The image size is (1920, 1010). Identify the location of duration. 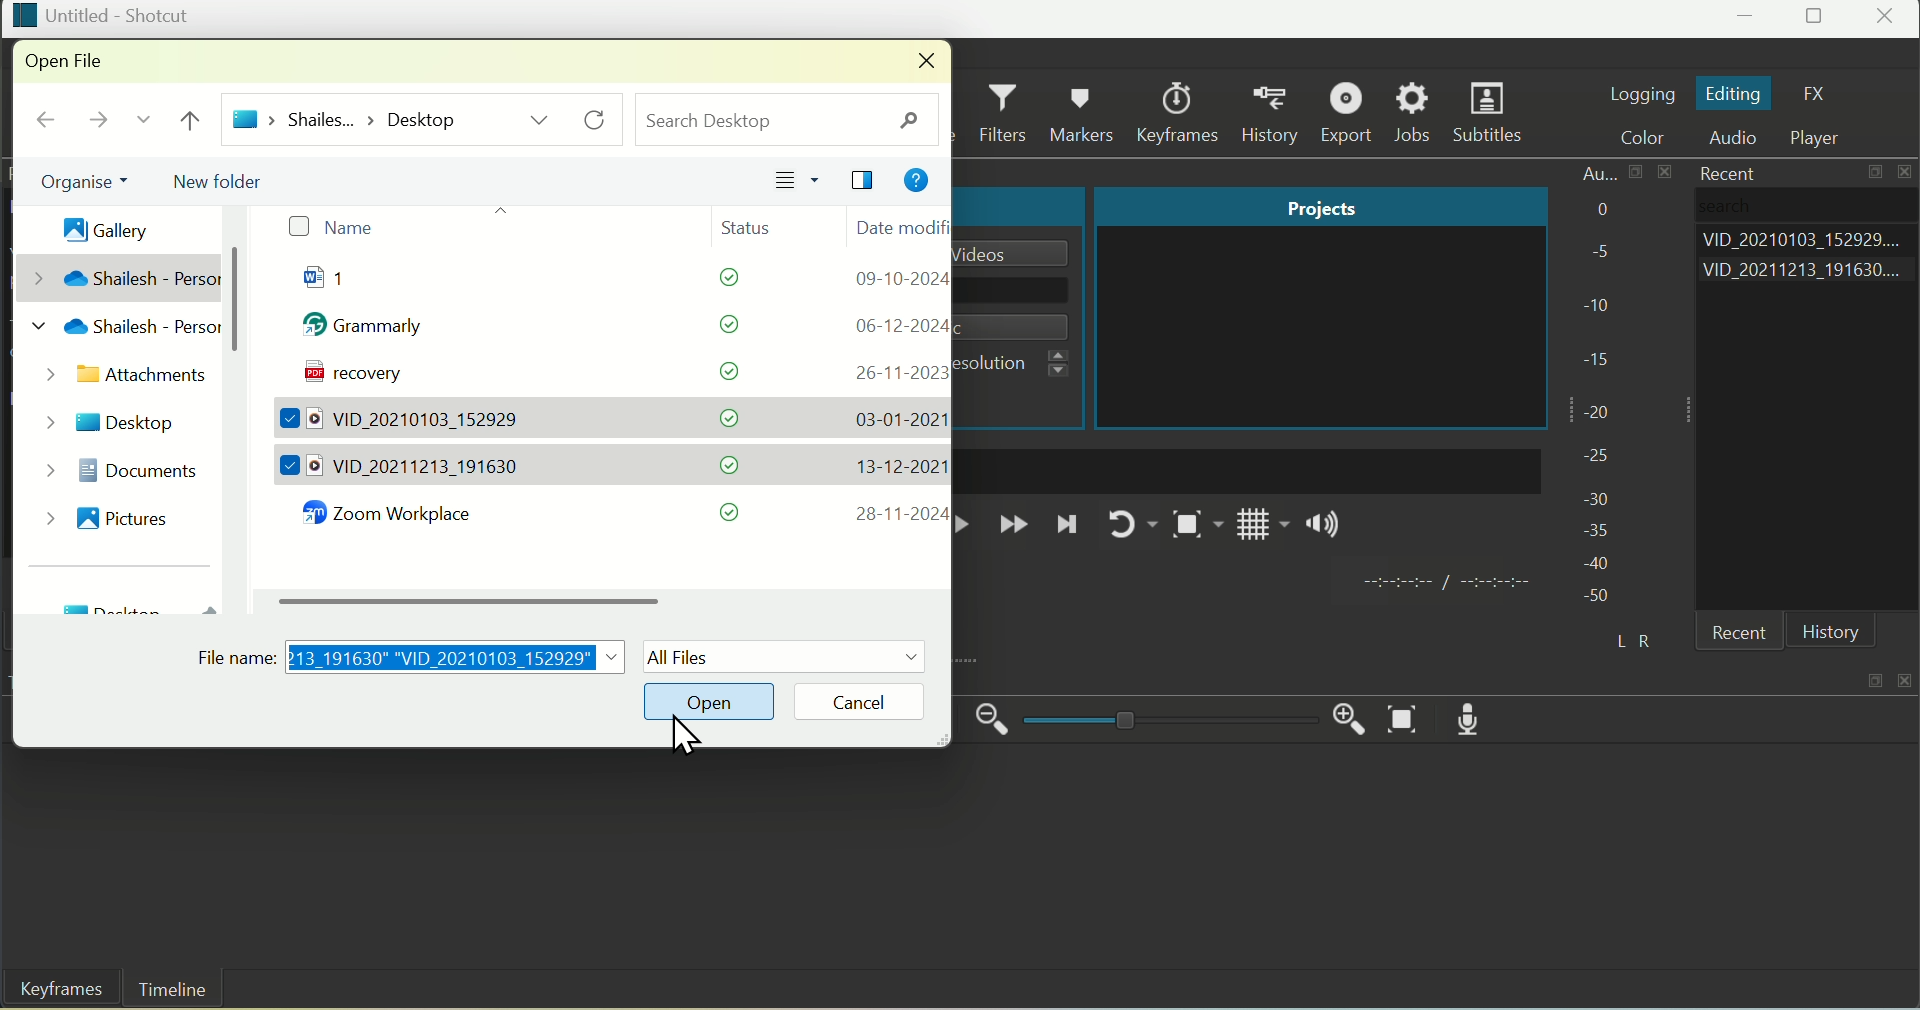
(1442, 584).